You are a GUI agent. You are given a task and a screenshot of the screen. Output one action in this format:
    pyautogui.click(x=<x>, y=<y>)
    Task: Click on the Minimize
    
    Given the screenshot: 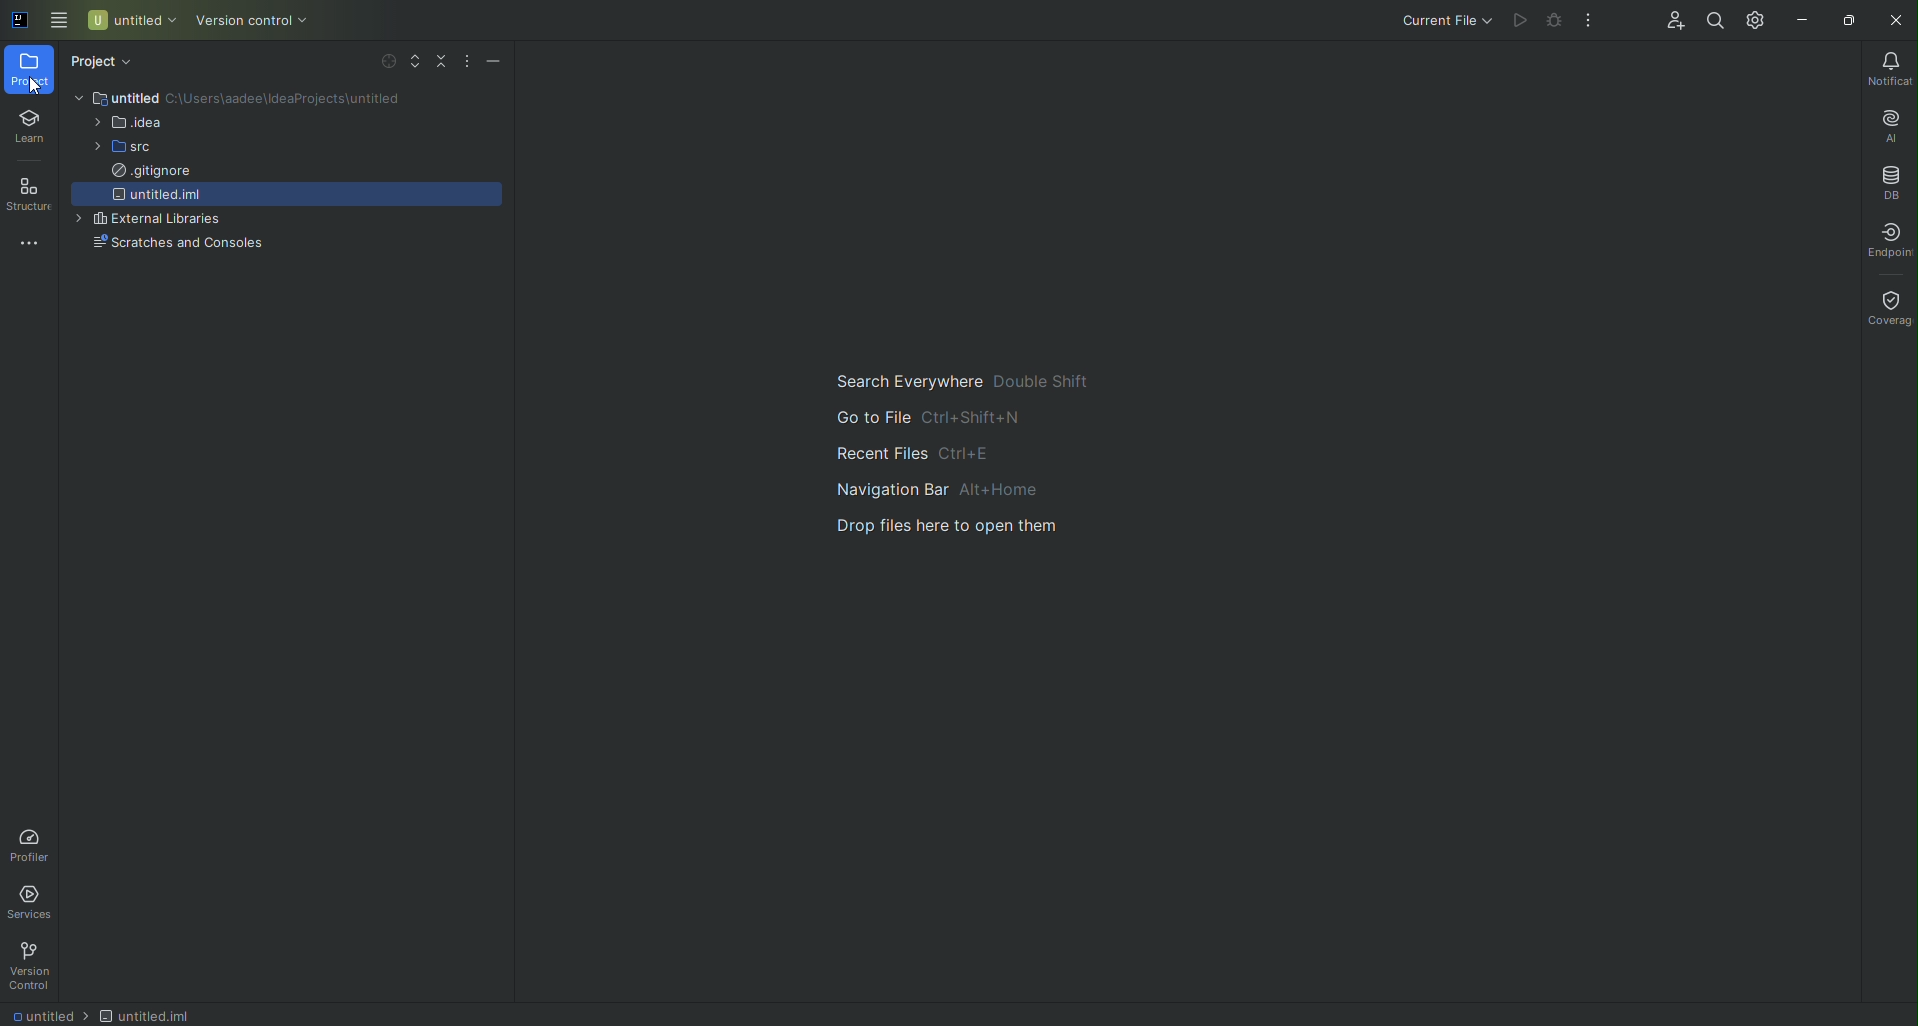 What is the action you would take?
    pyautogui.click(x=1799, y=19)
    